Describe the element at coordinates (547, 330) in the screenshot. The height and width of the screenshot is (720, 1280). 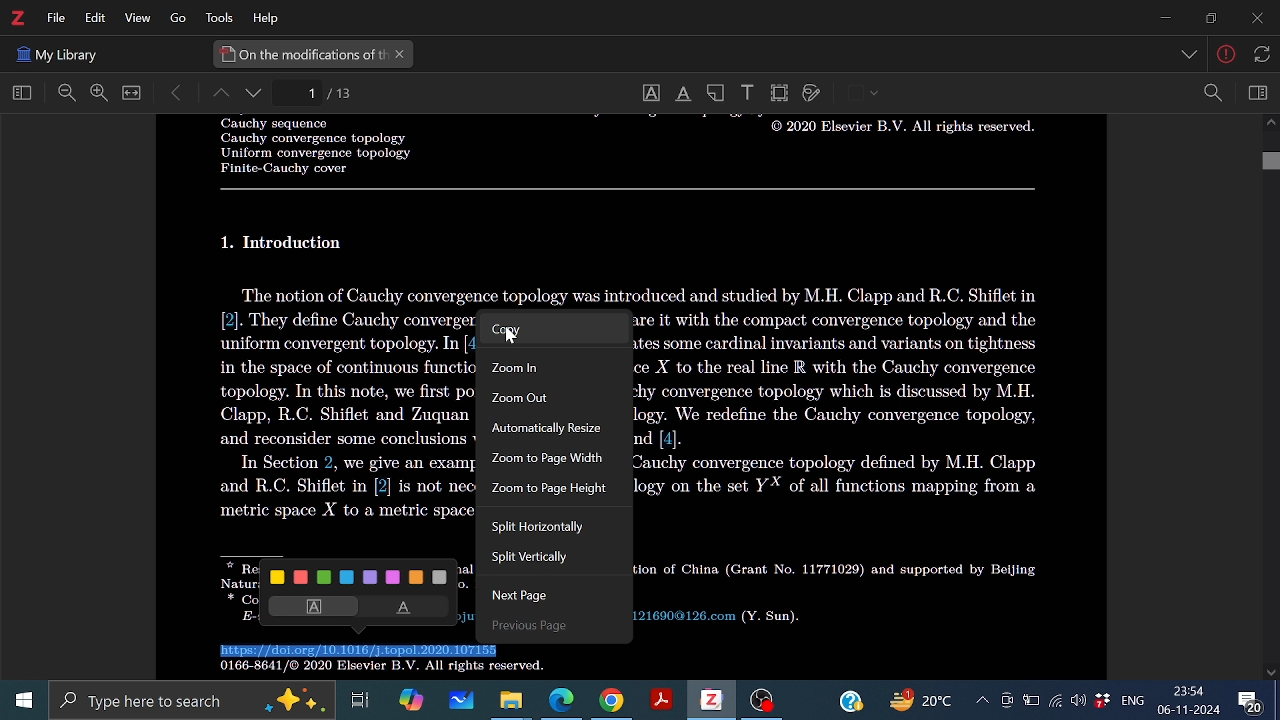
I see `Copy` at that location.